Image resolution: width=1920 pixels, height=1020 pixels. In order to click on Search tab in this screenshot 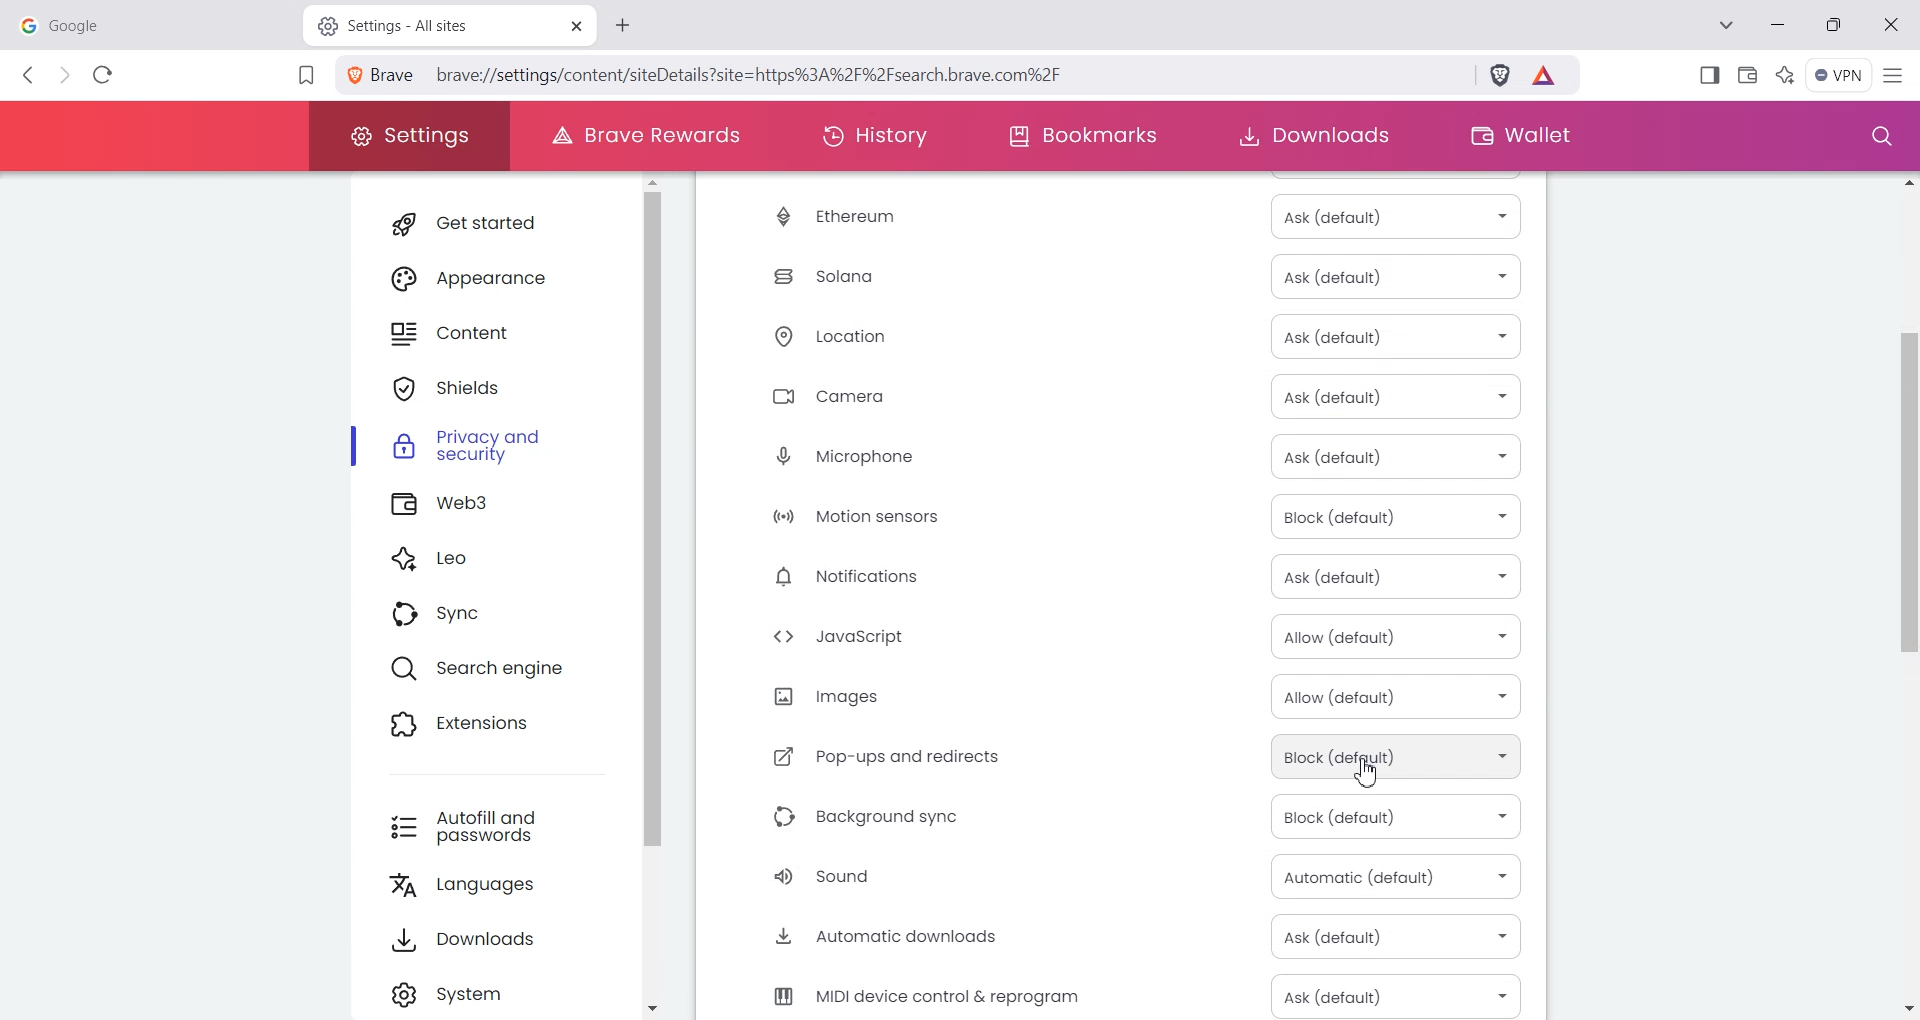, I will do `click(1729, 27)`.